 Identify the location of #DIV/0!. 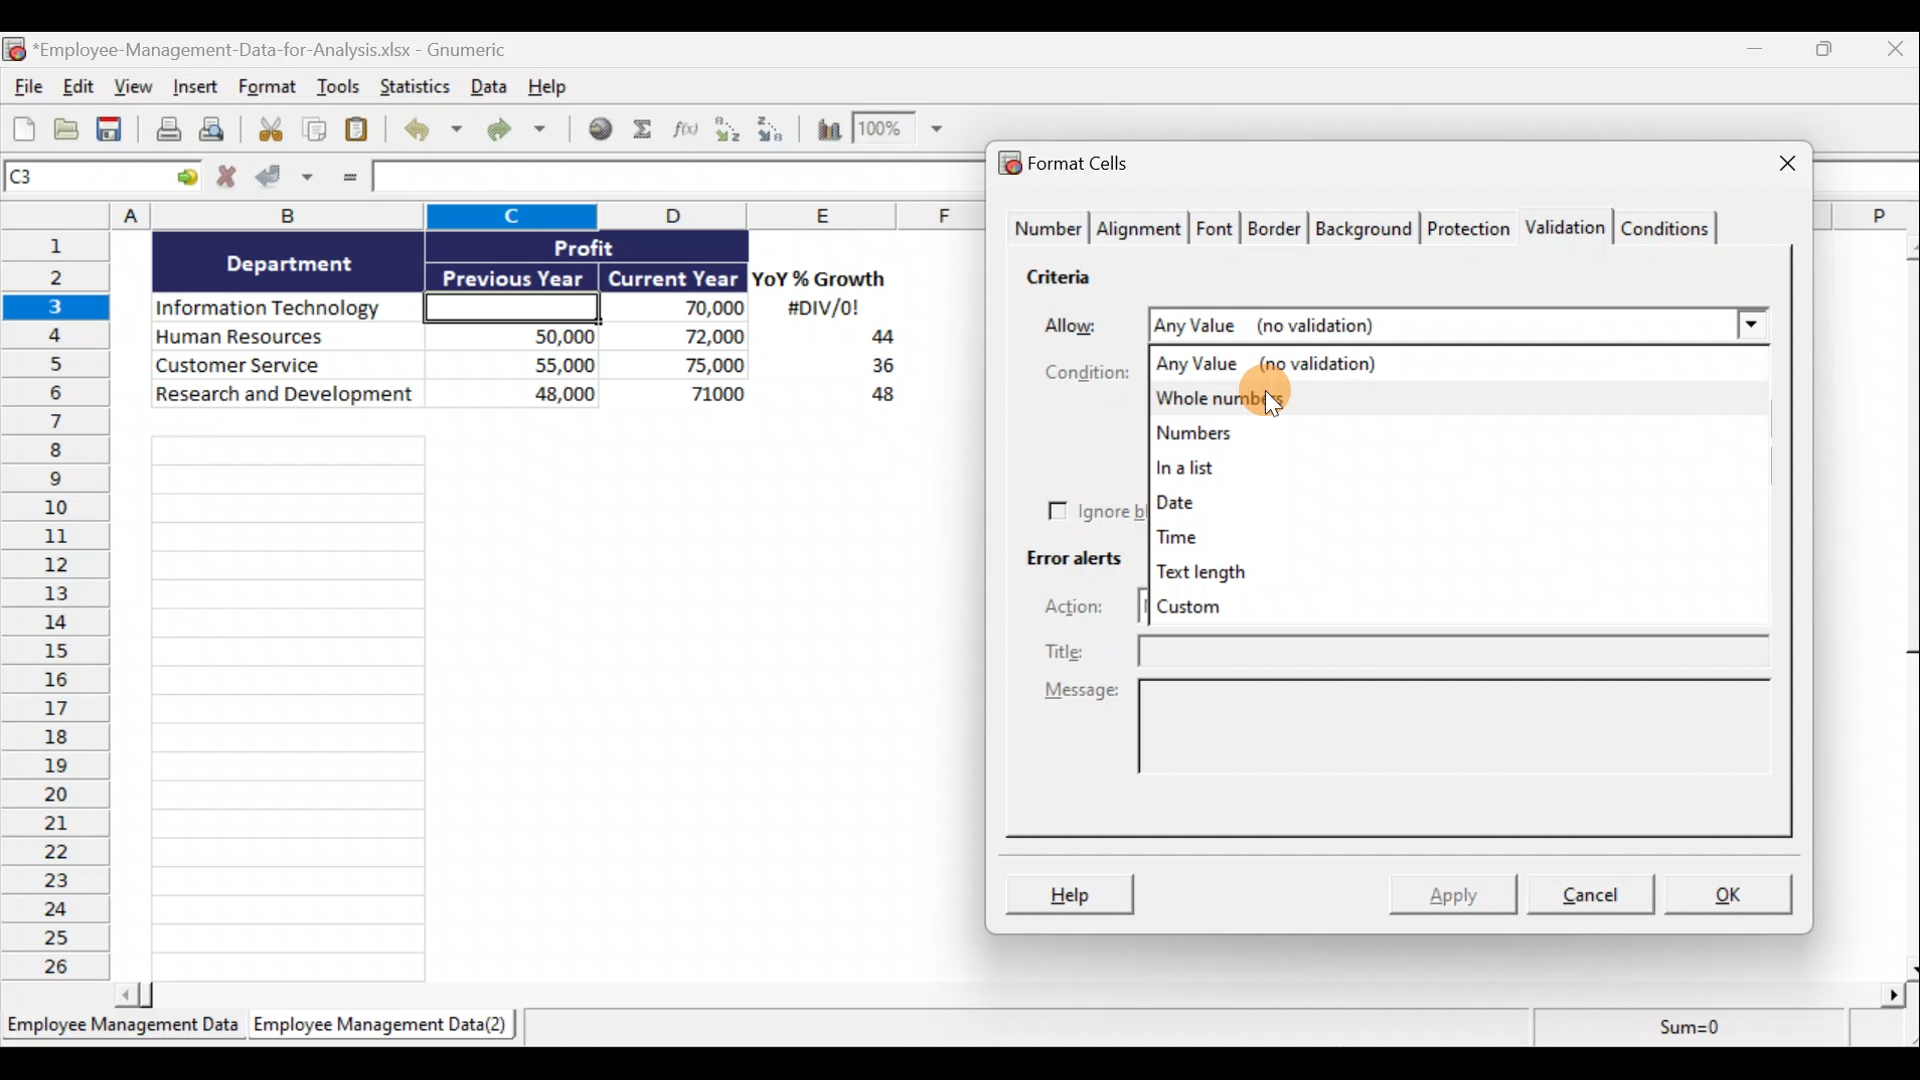
(822, 309).